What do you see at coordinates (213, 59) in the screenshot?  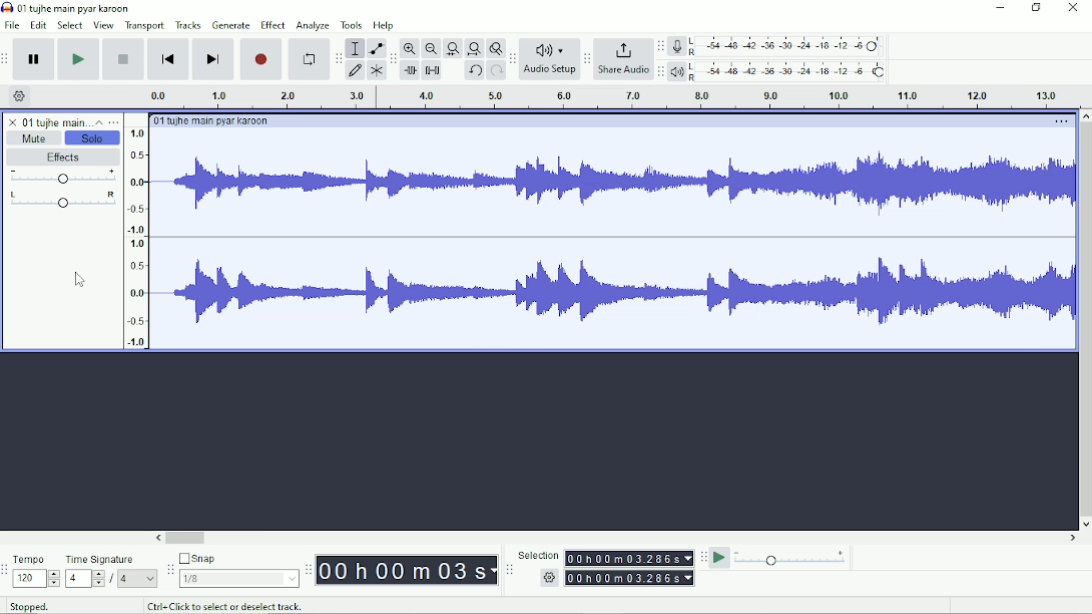 I see `Skip to end` at bounding box center [213, 59].